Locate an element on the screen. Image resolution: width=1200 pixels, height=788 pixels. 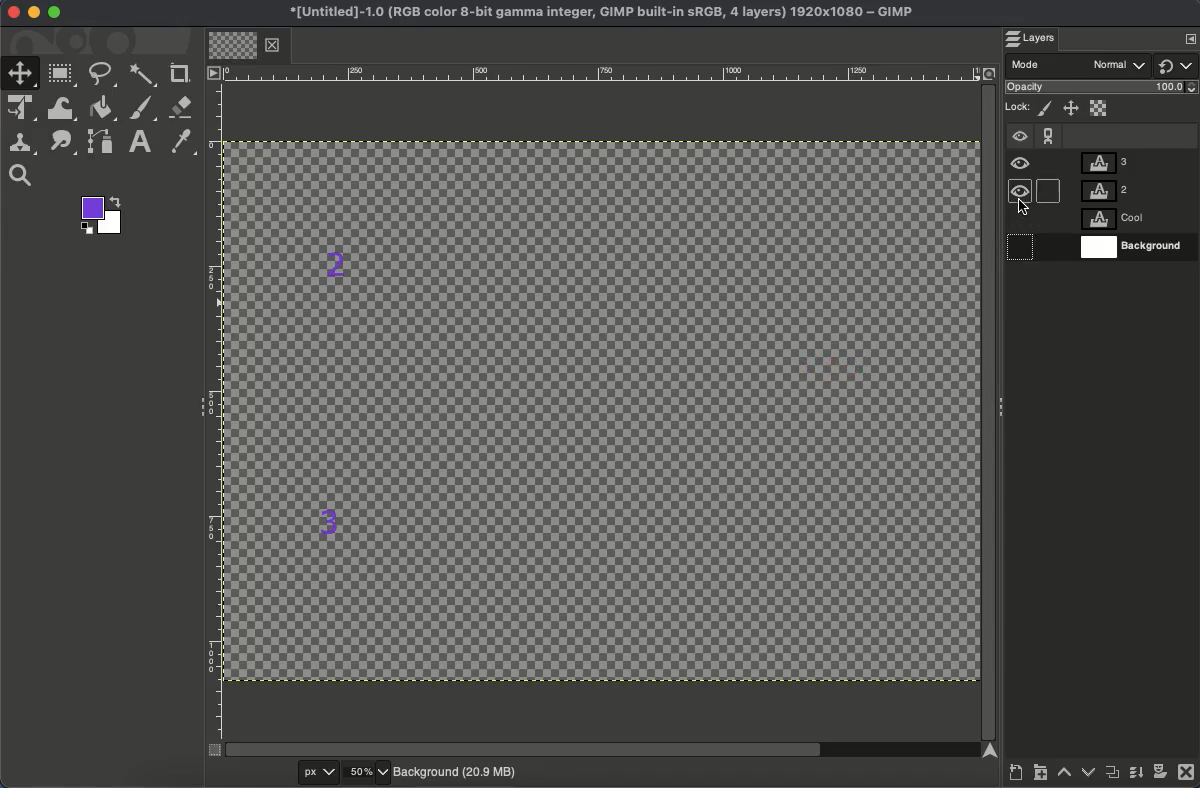
Eraser is located at coordinates (182, 107).